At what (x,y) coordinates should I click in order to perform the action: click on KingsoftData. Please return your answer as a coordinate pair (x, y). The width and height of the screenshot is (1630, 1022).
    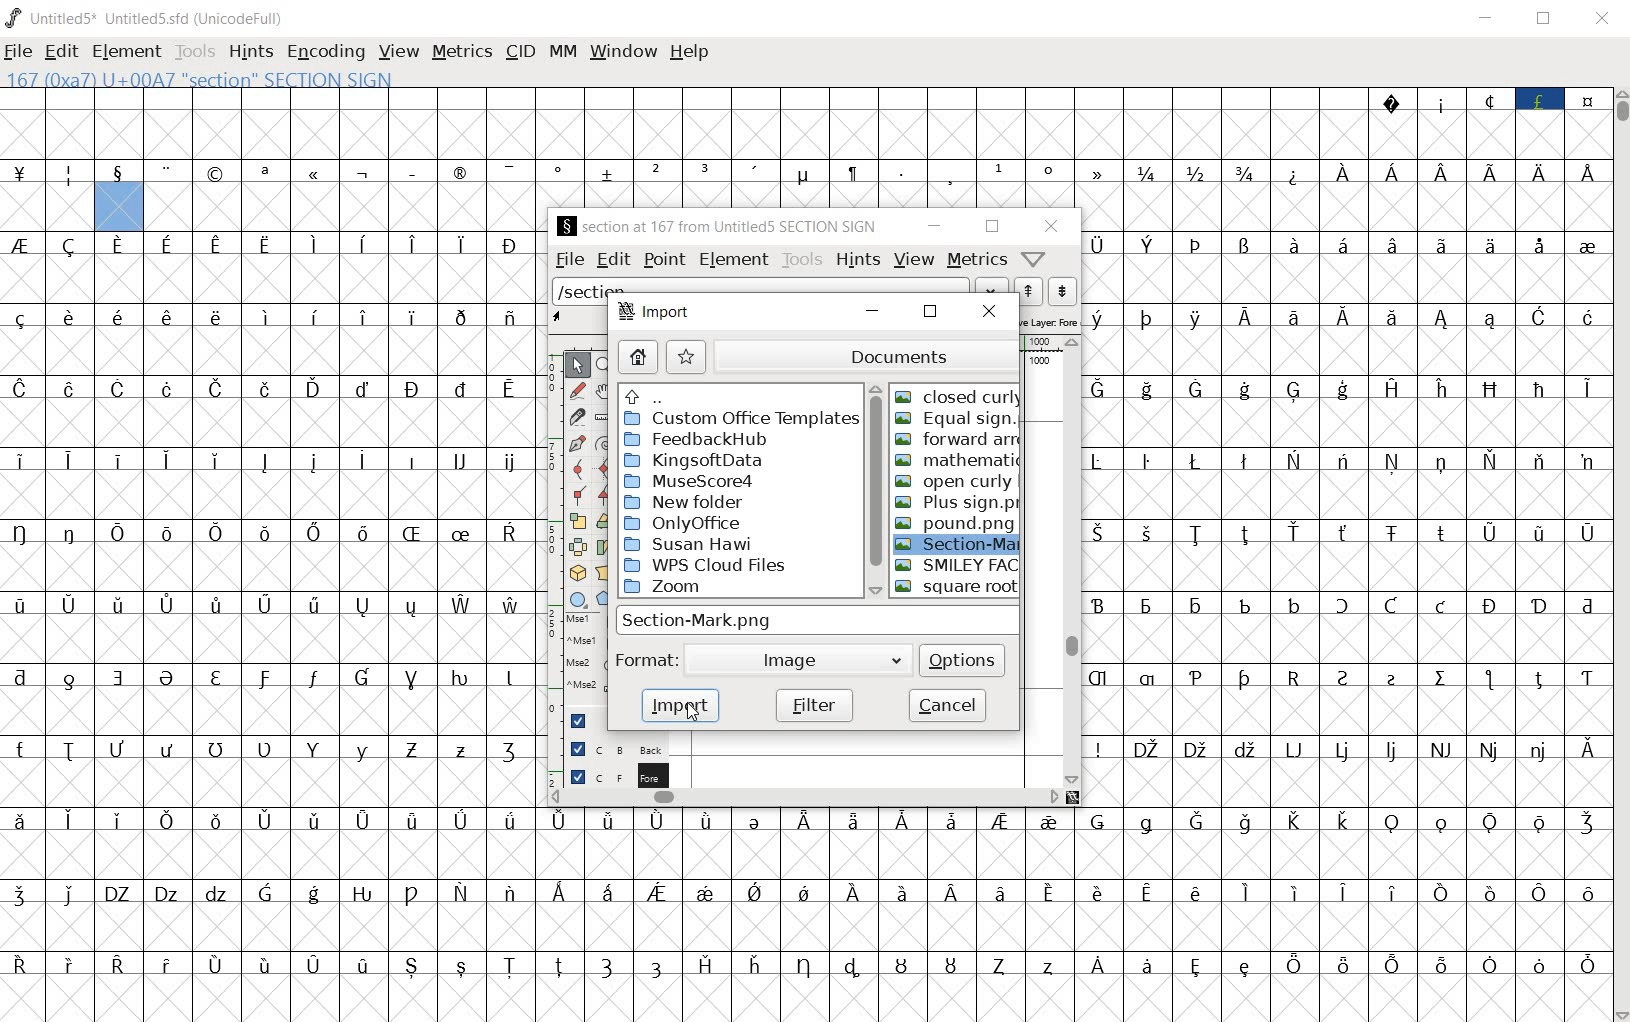
    Looking at the image, I should click on (694, 460).